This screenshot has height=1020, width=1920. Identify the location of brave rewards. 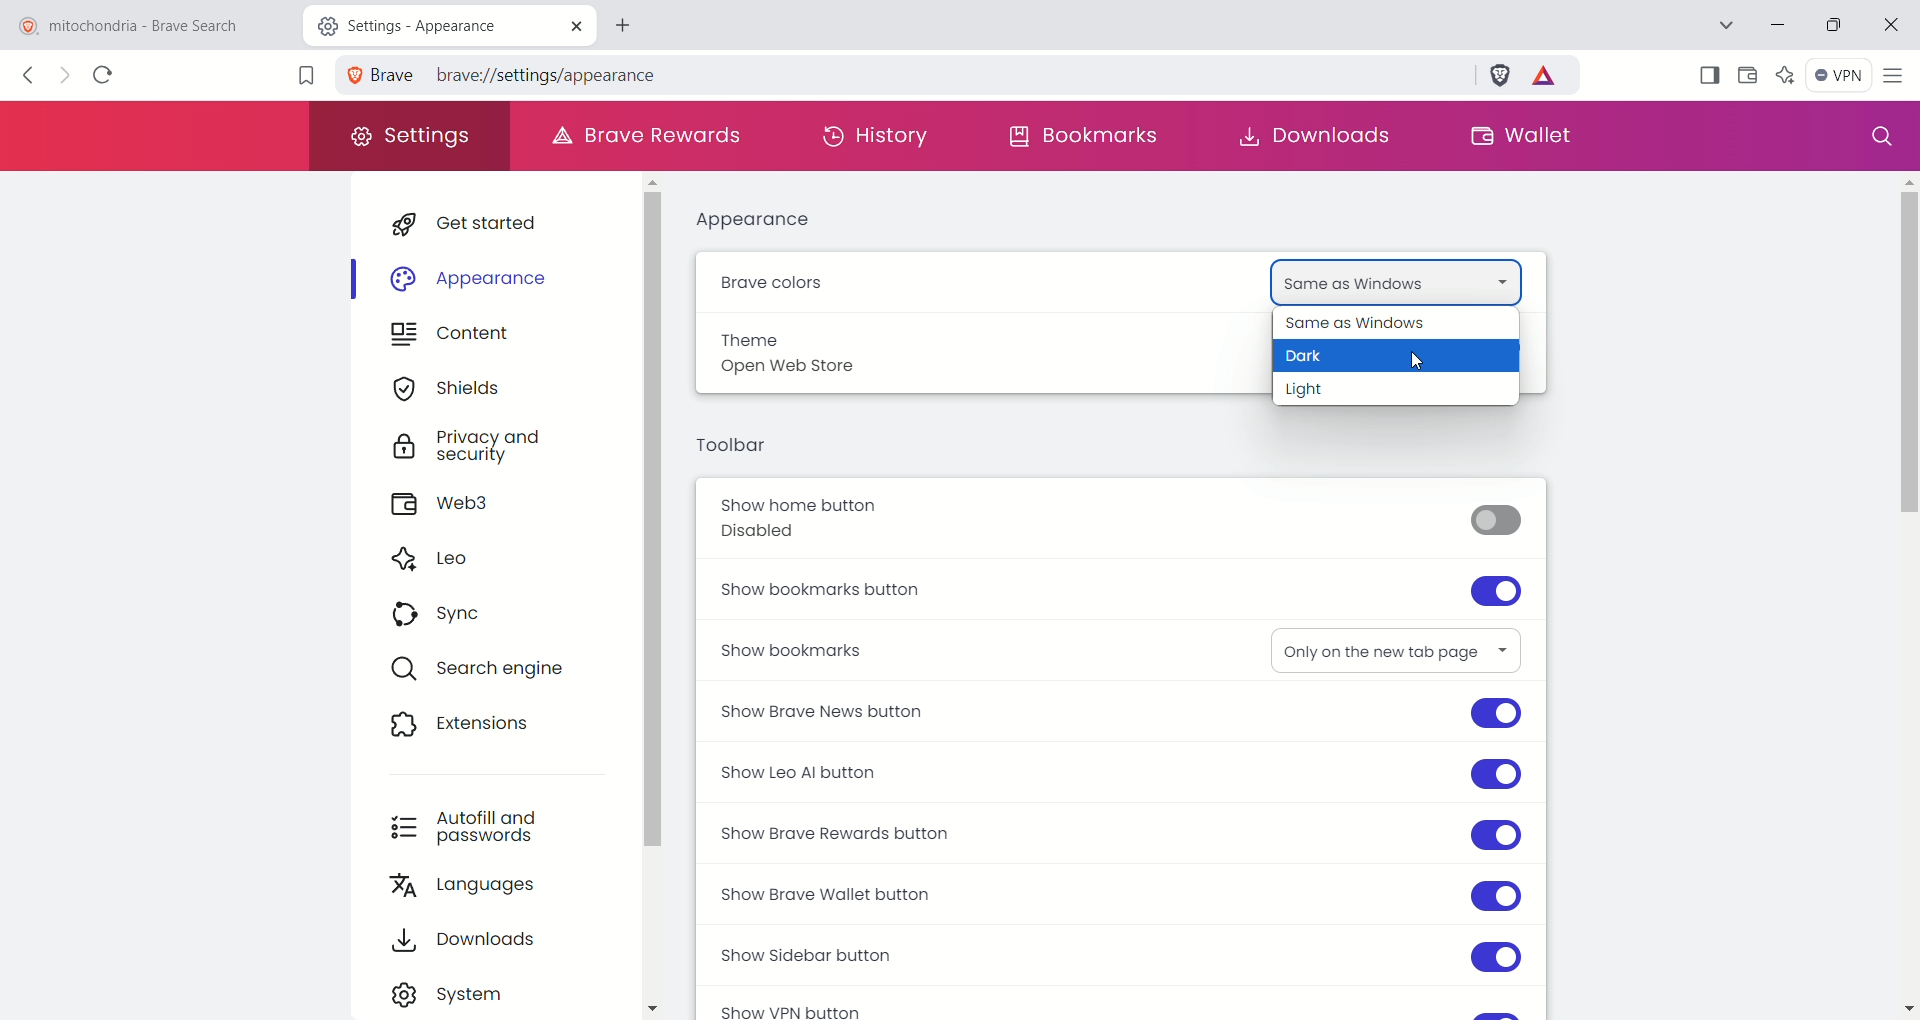
(649, 135).